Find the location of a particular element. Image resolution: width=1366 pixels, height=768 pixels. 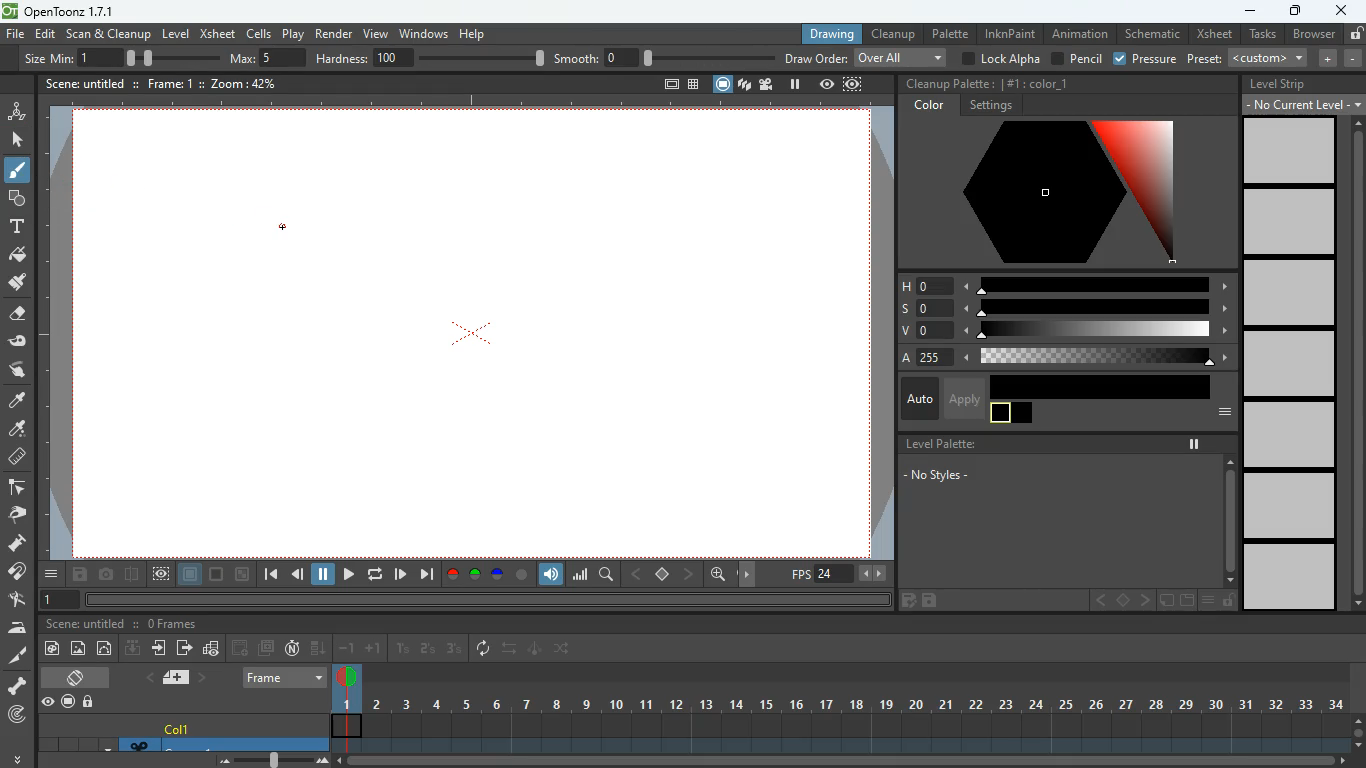

help is located at coordinates (475, 31).